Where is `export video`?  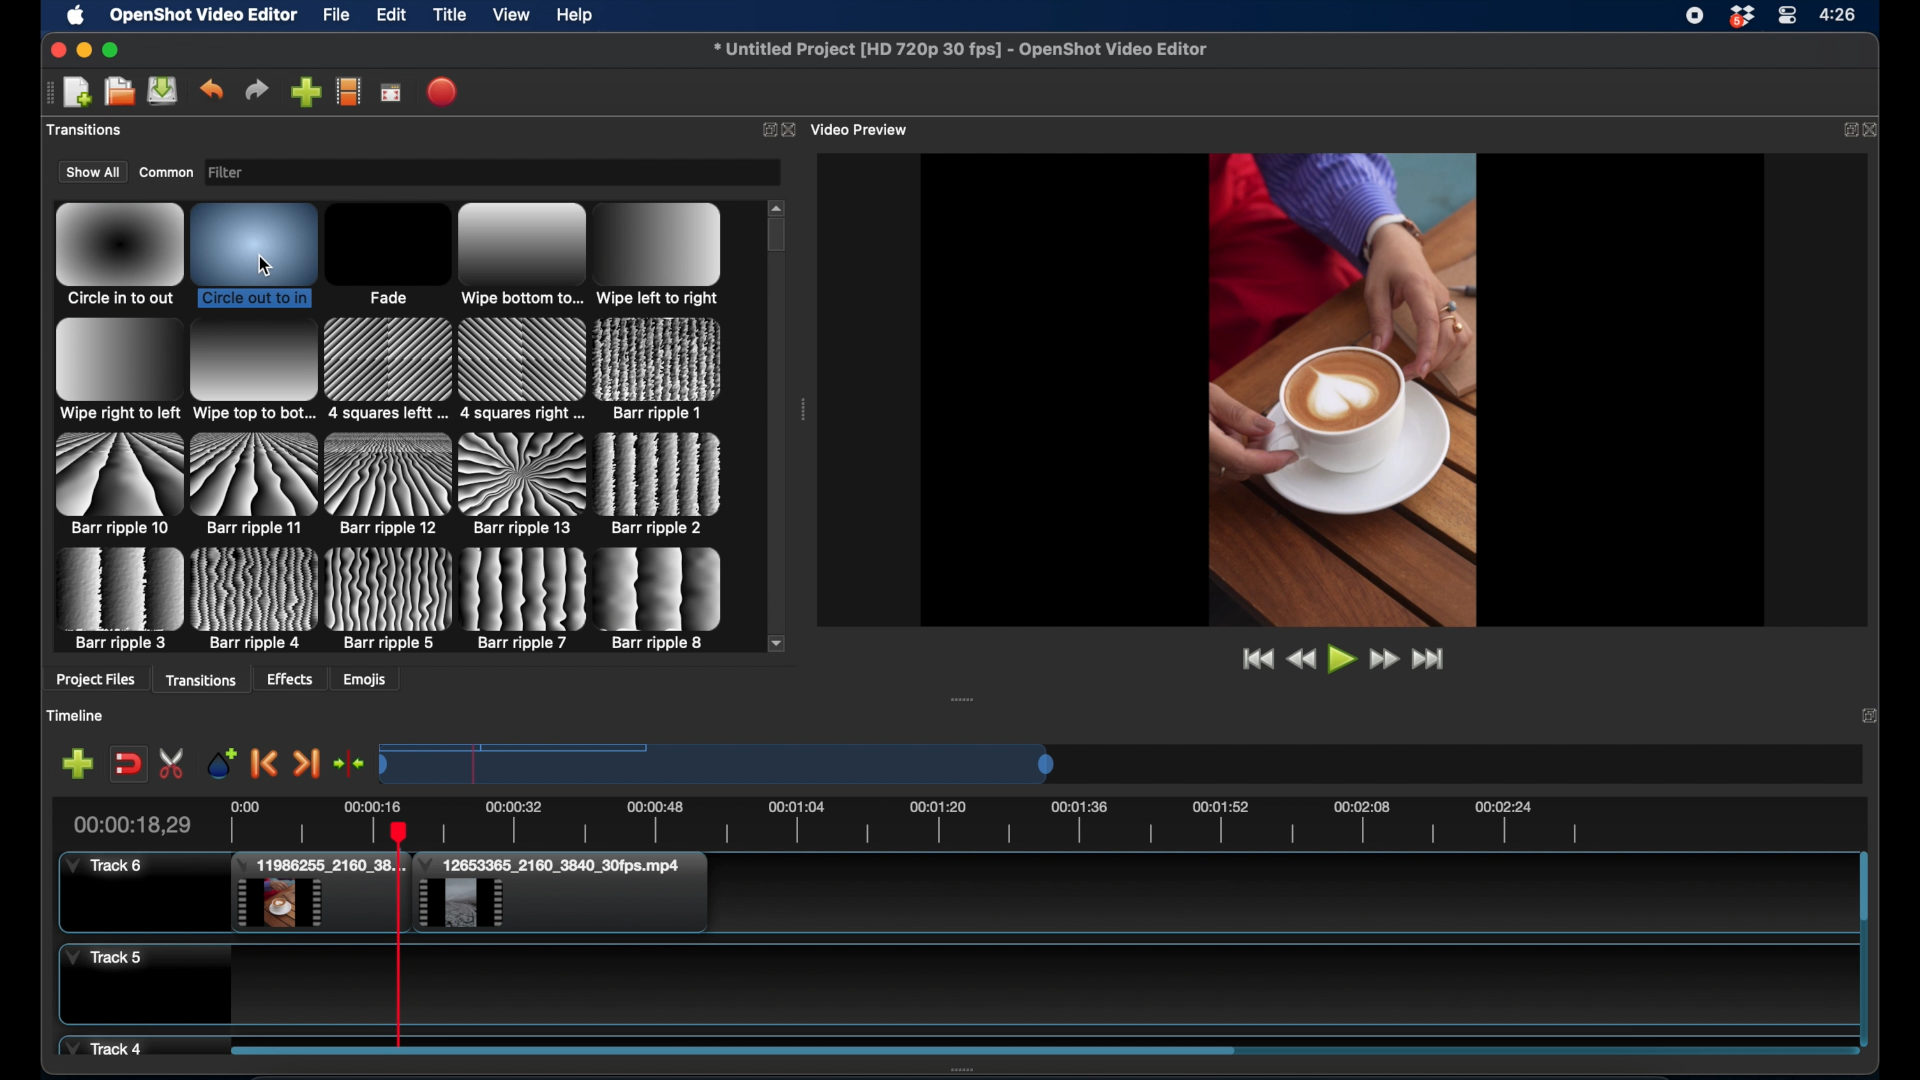
export video is located at coordinates (443, 91).